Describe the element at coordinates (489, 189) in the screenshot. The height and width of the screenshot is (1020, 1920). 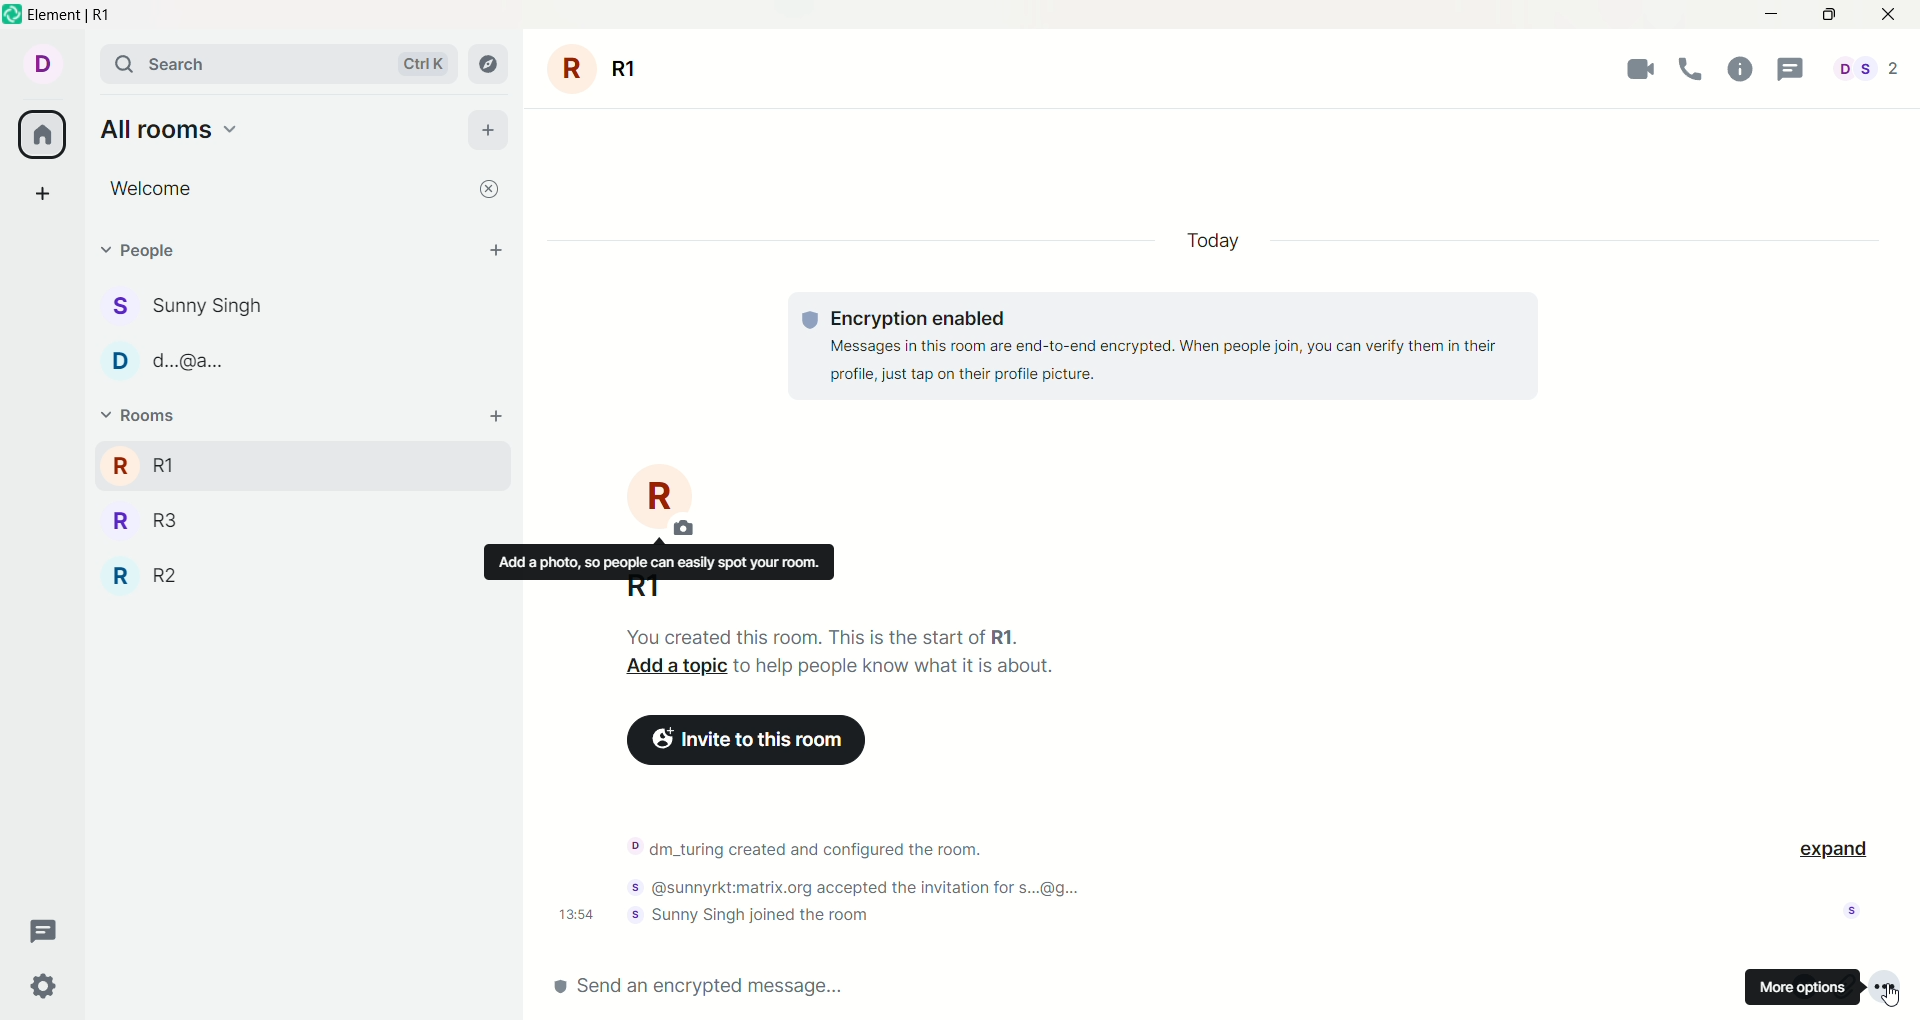
I see `close` at that location.